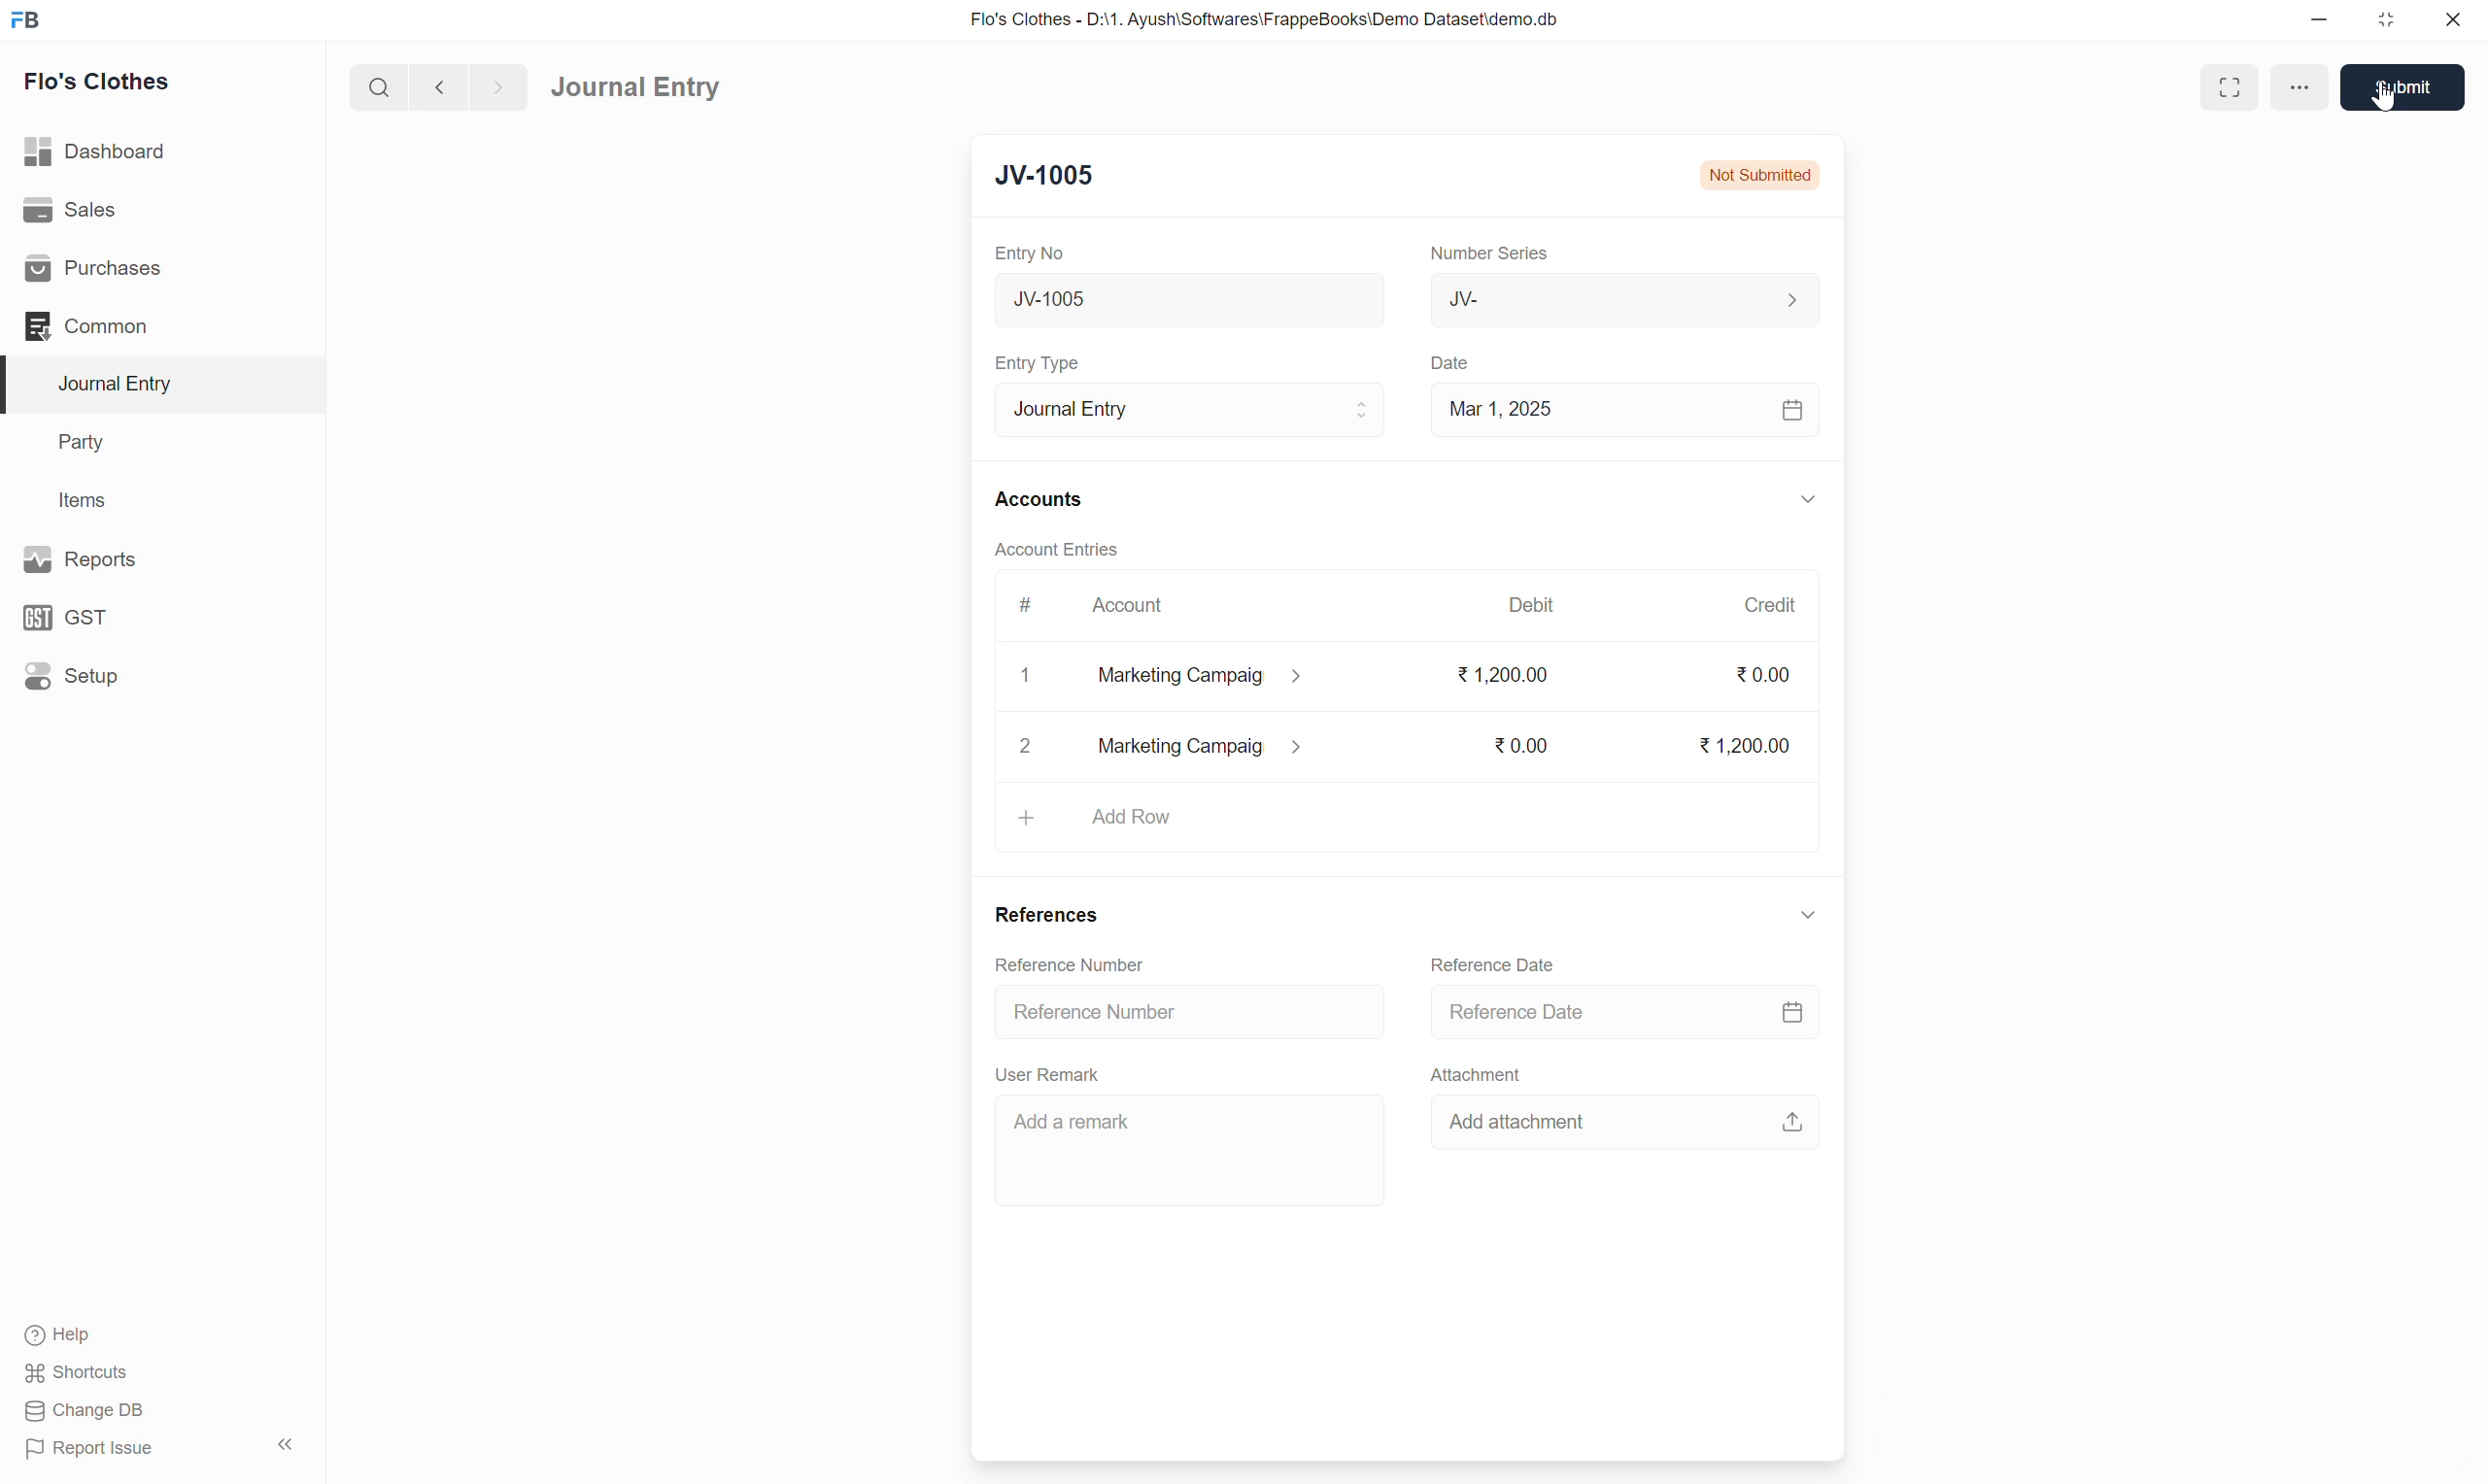 The height and width of the screenshot is (1484, 2487). Describe the element at coordinates (97, 150) in the screenshot. I see `Dashboard` at that location.